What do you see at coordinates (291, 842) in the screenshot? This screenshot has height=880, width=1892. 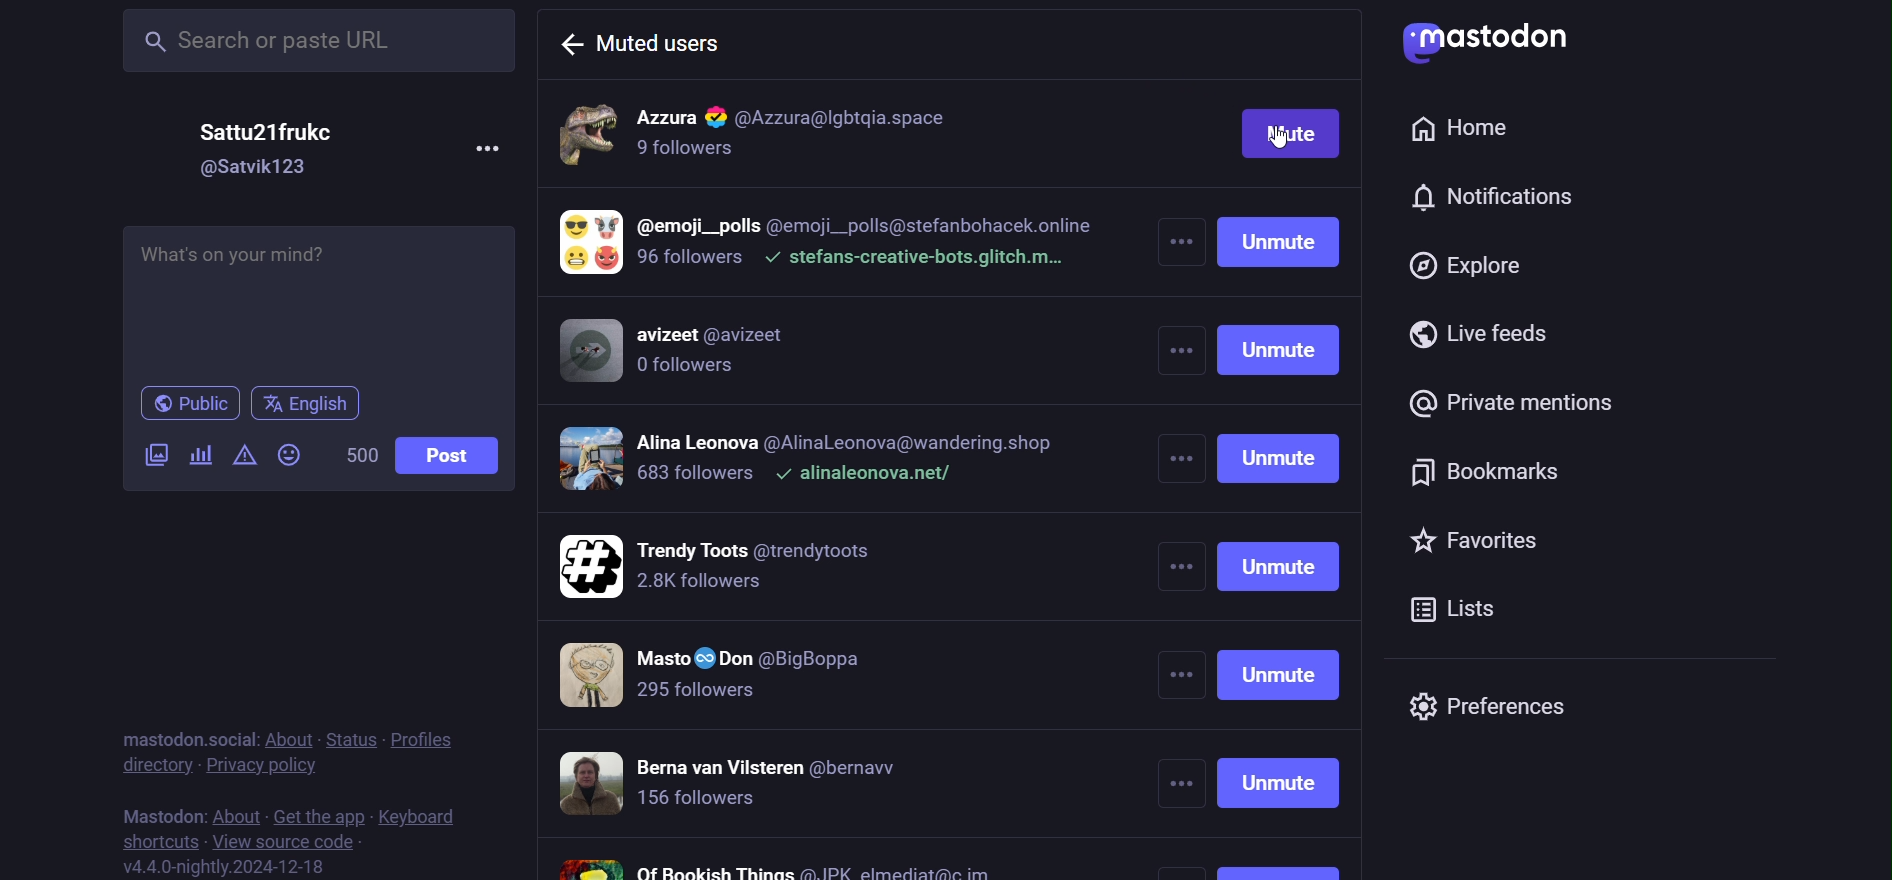 I see `source code` at bounding box center [291, 842].